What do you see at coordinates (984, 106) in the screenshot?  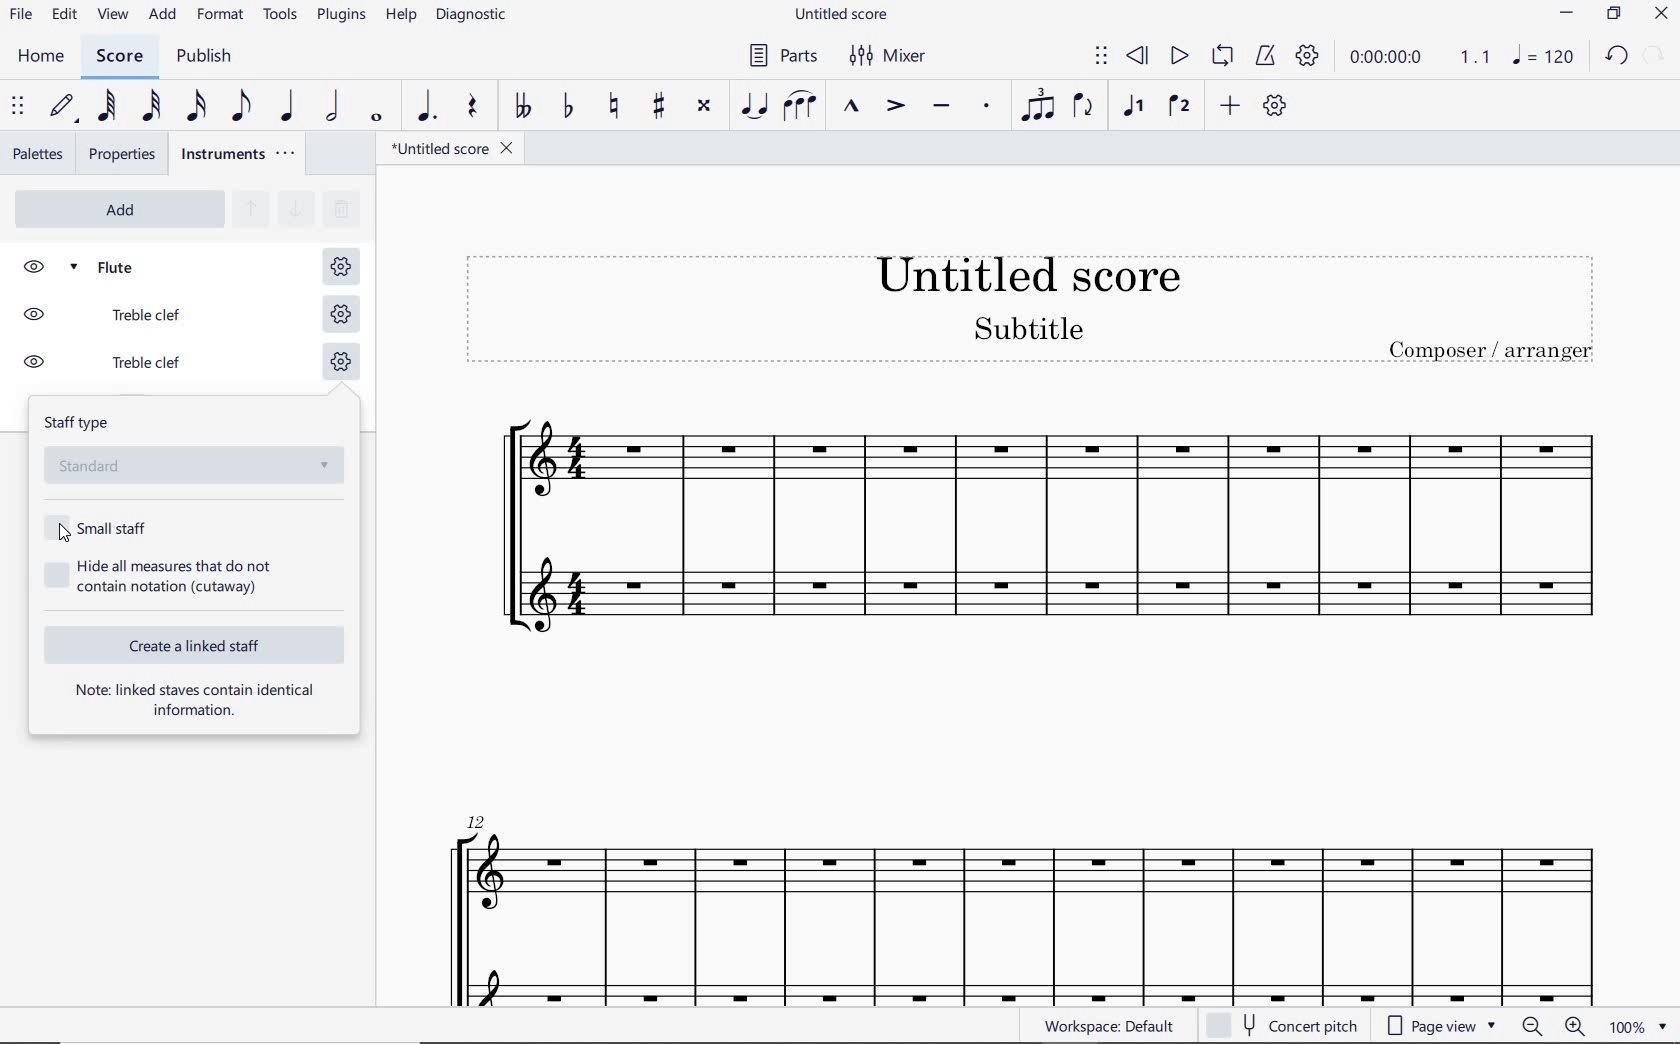 I see `STACCATO` at bounding box center [984, 106].